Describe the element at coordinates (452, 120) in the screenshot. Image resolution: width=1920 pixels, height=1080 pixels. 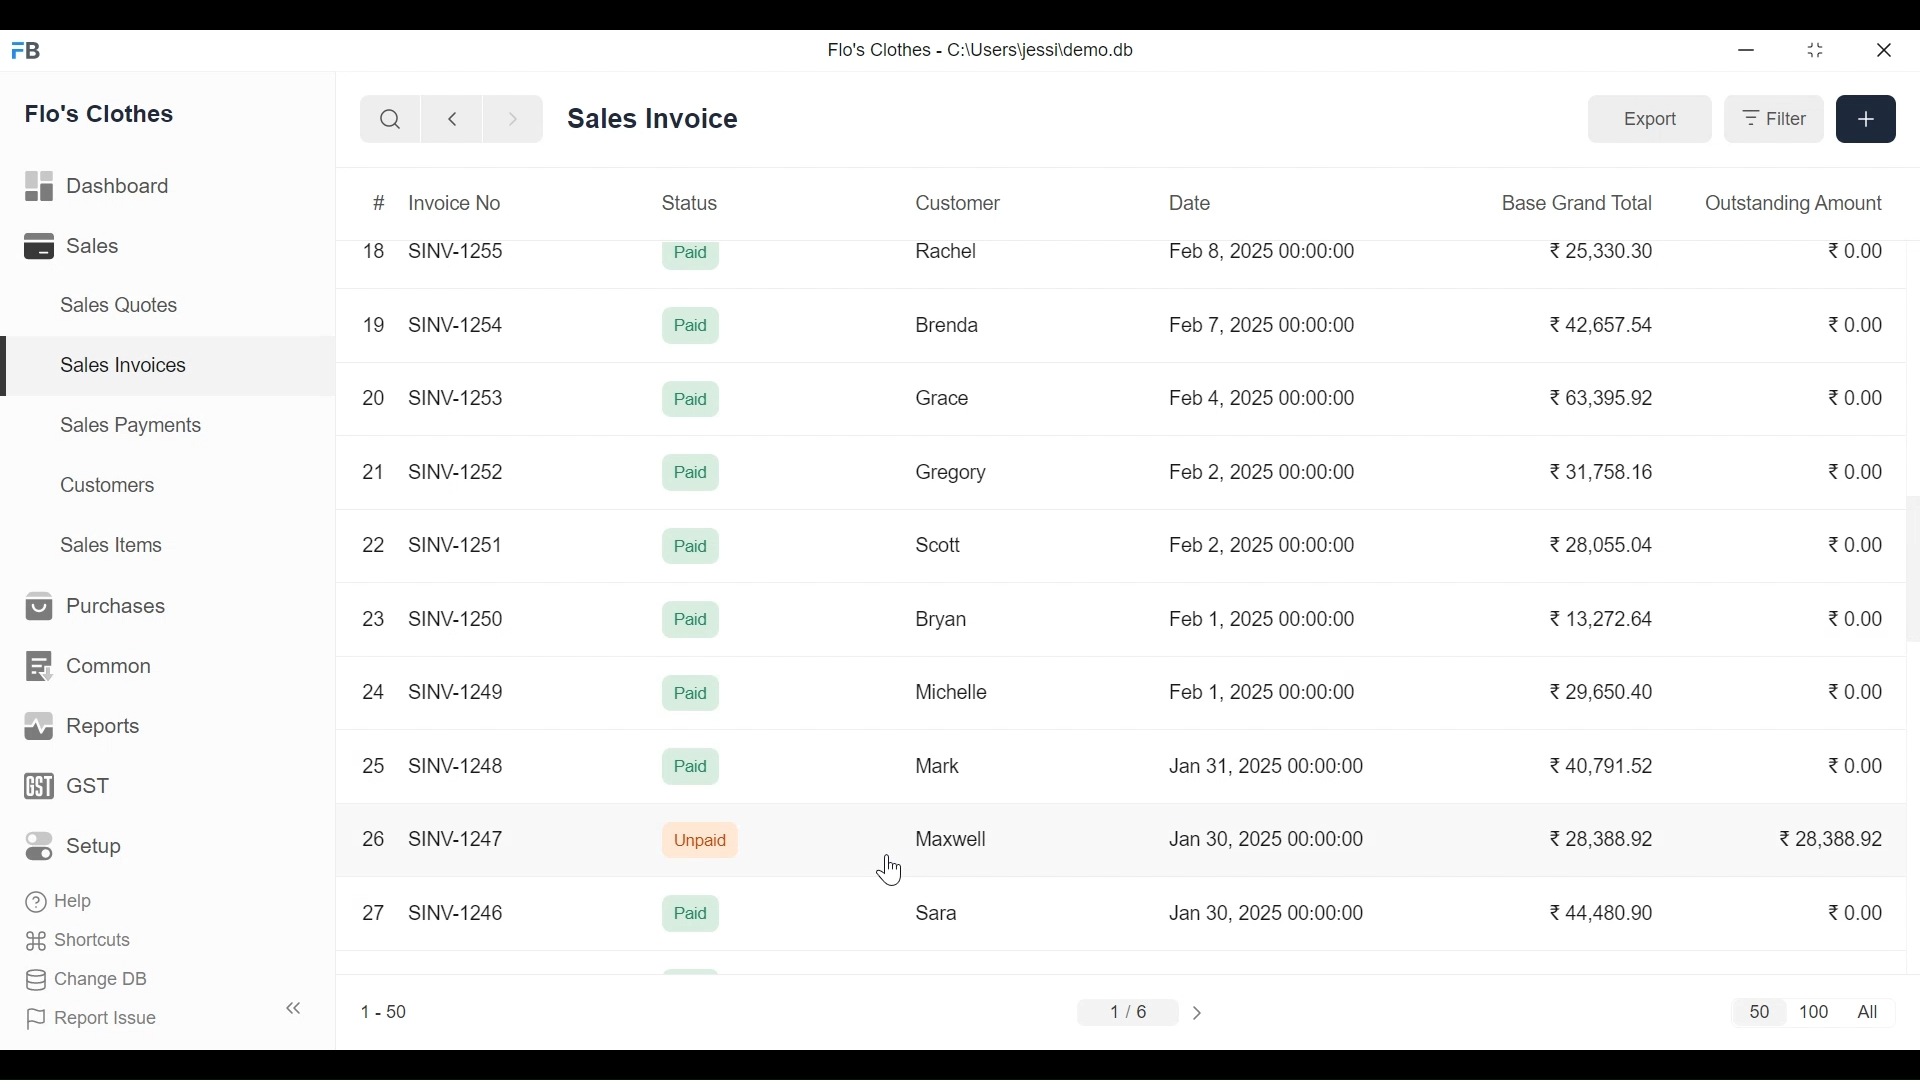
I see `Go Back` at that location.